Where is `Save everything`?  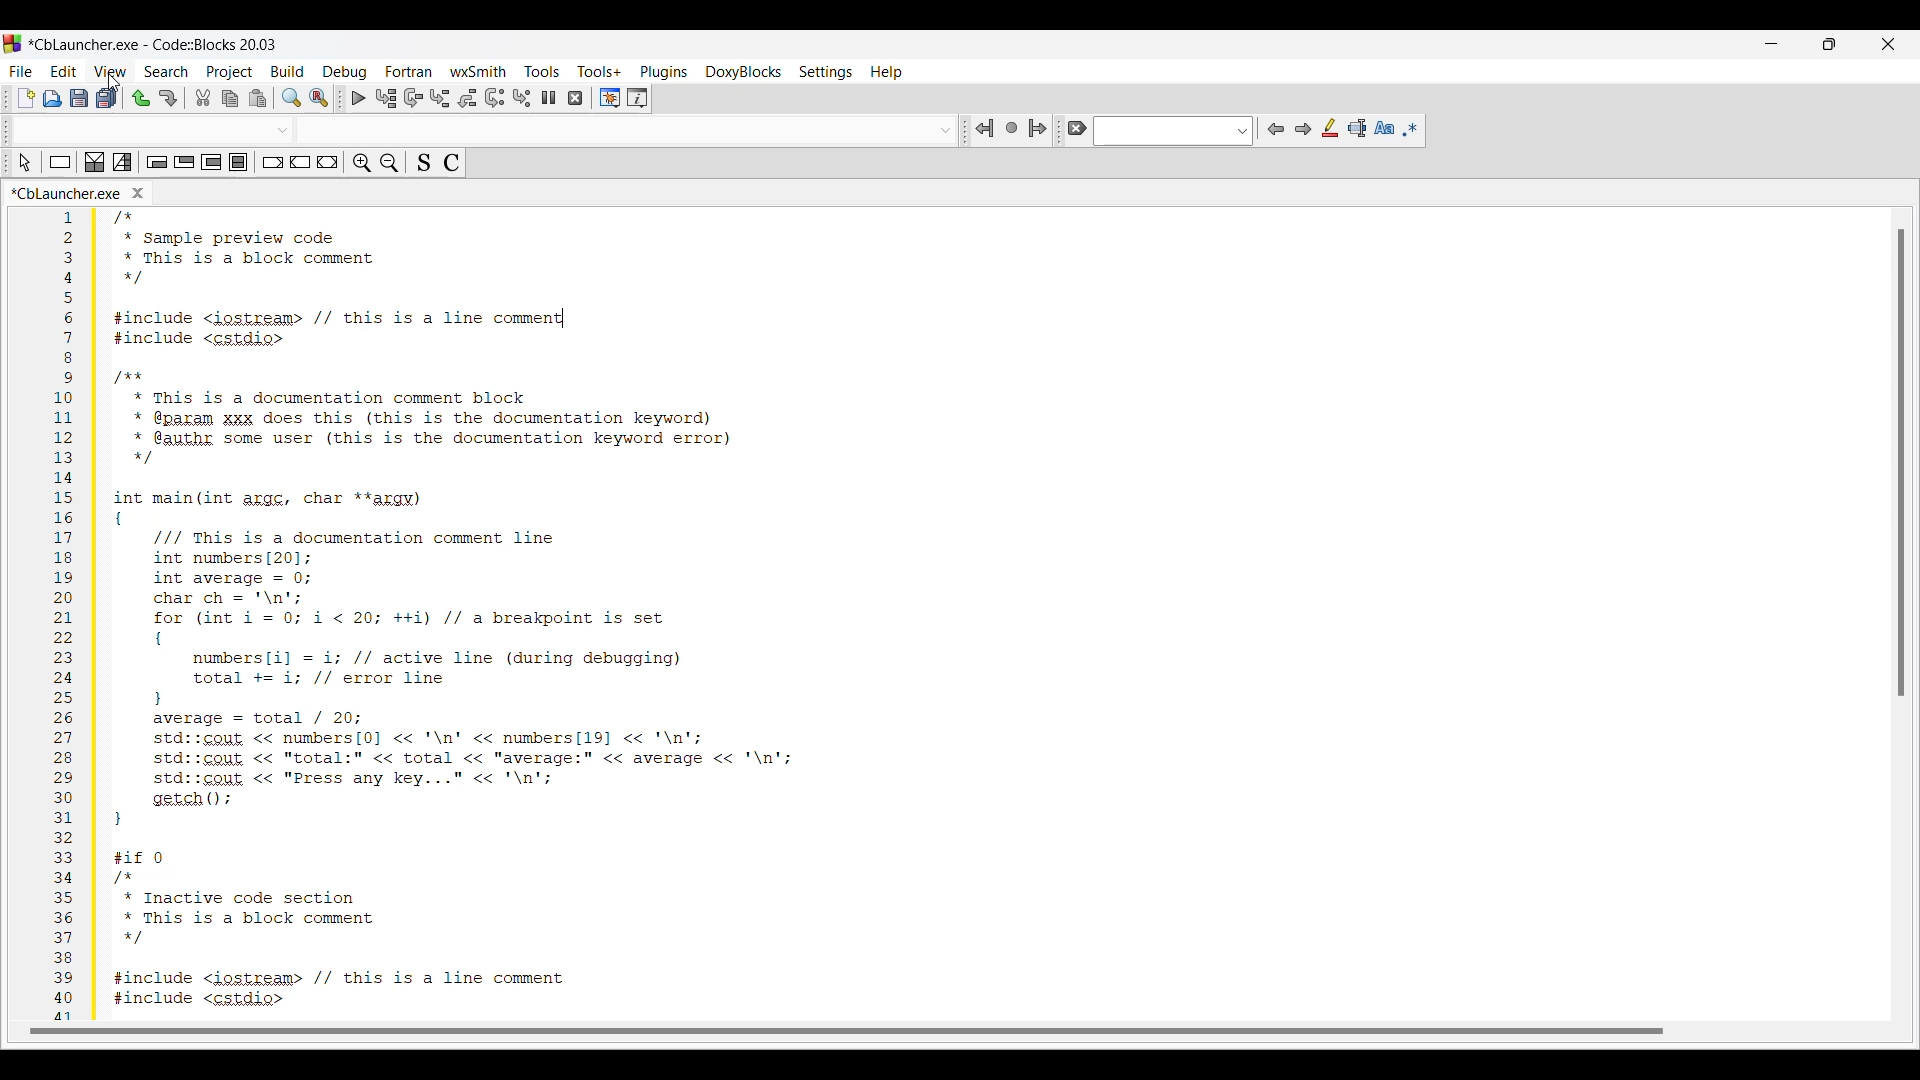 Save everything is located at coordinates (106, 98).